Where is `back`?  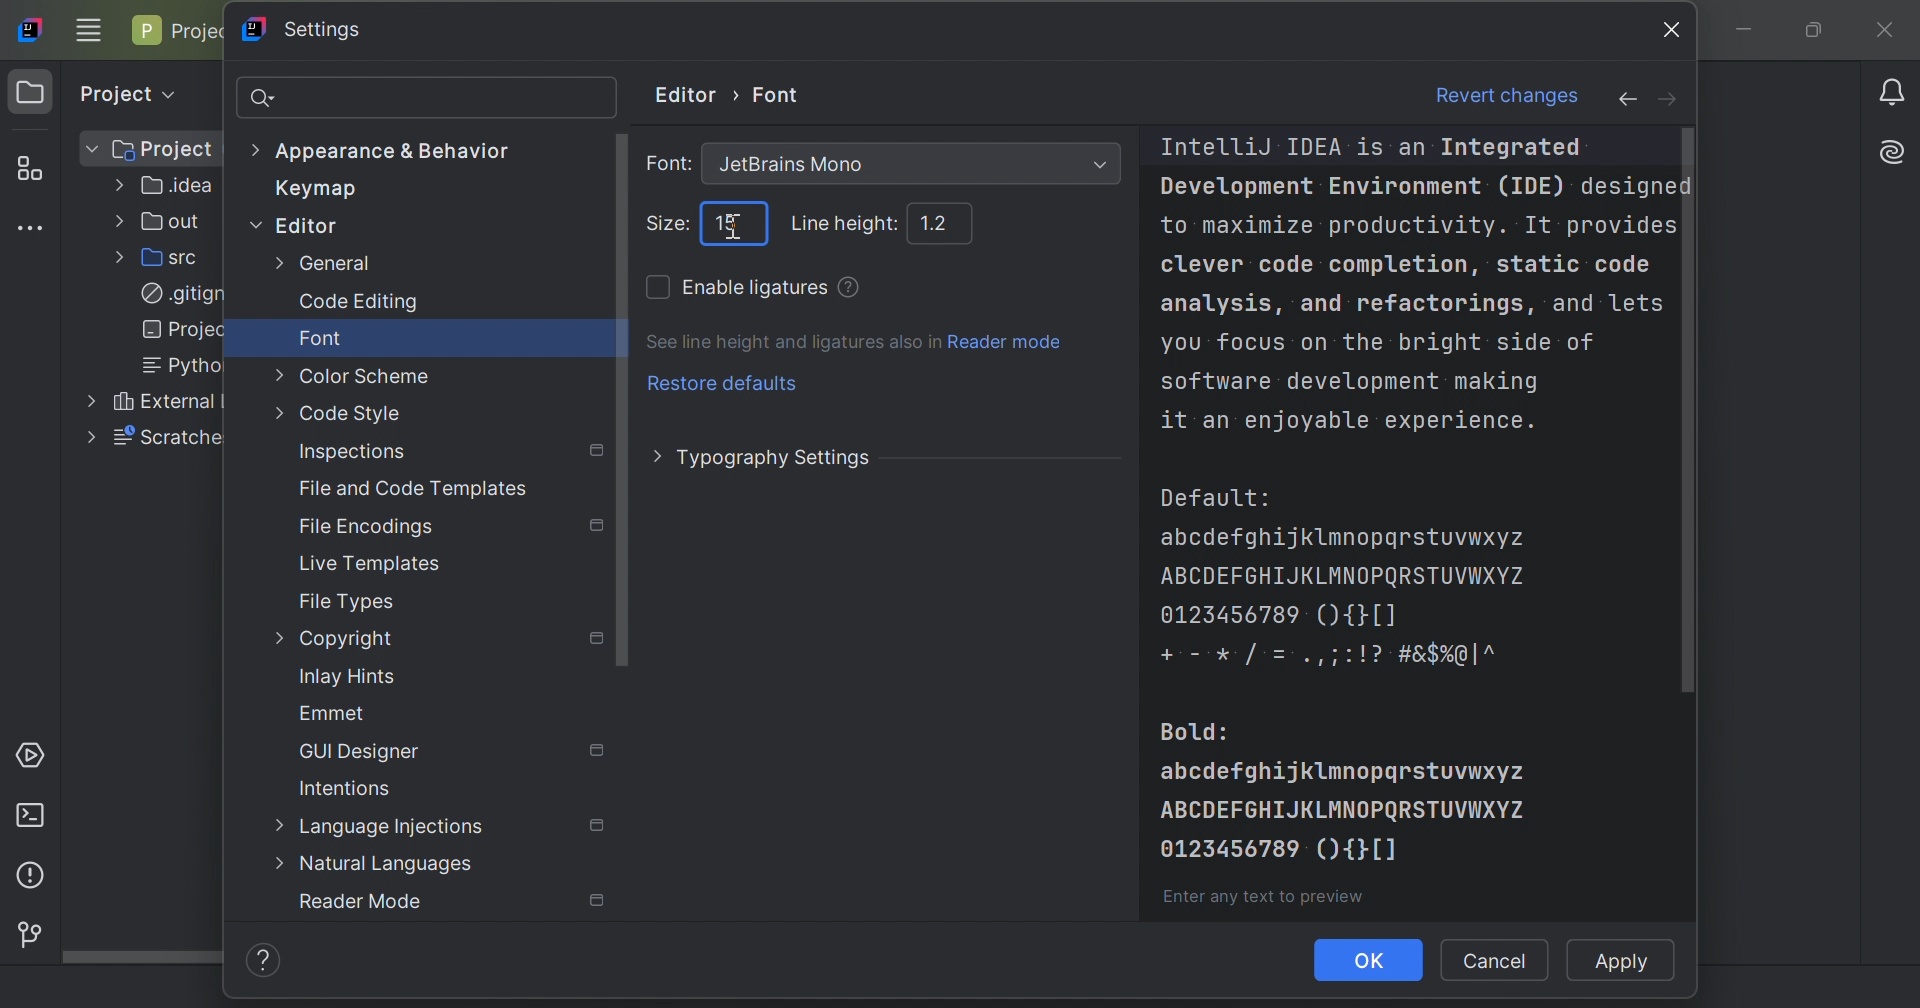 back is located at coordinates (1619, 101).